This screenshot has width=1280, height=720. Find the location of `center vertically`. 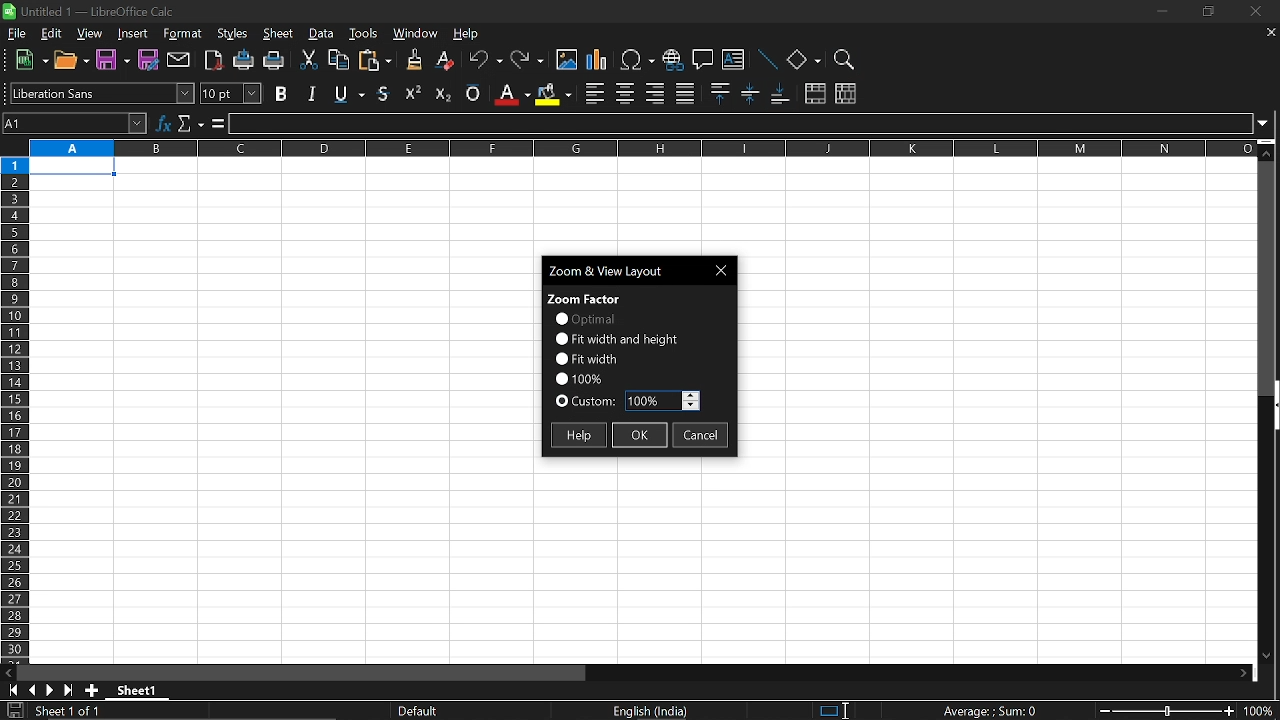

center vertically is located at coordinates (750, 93).